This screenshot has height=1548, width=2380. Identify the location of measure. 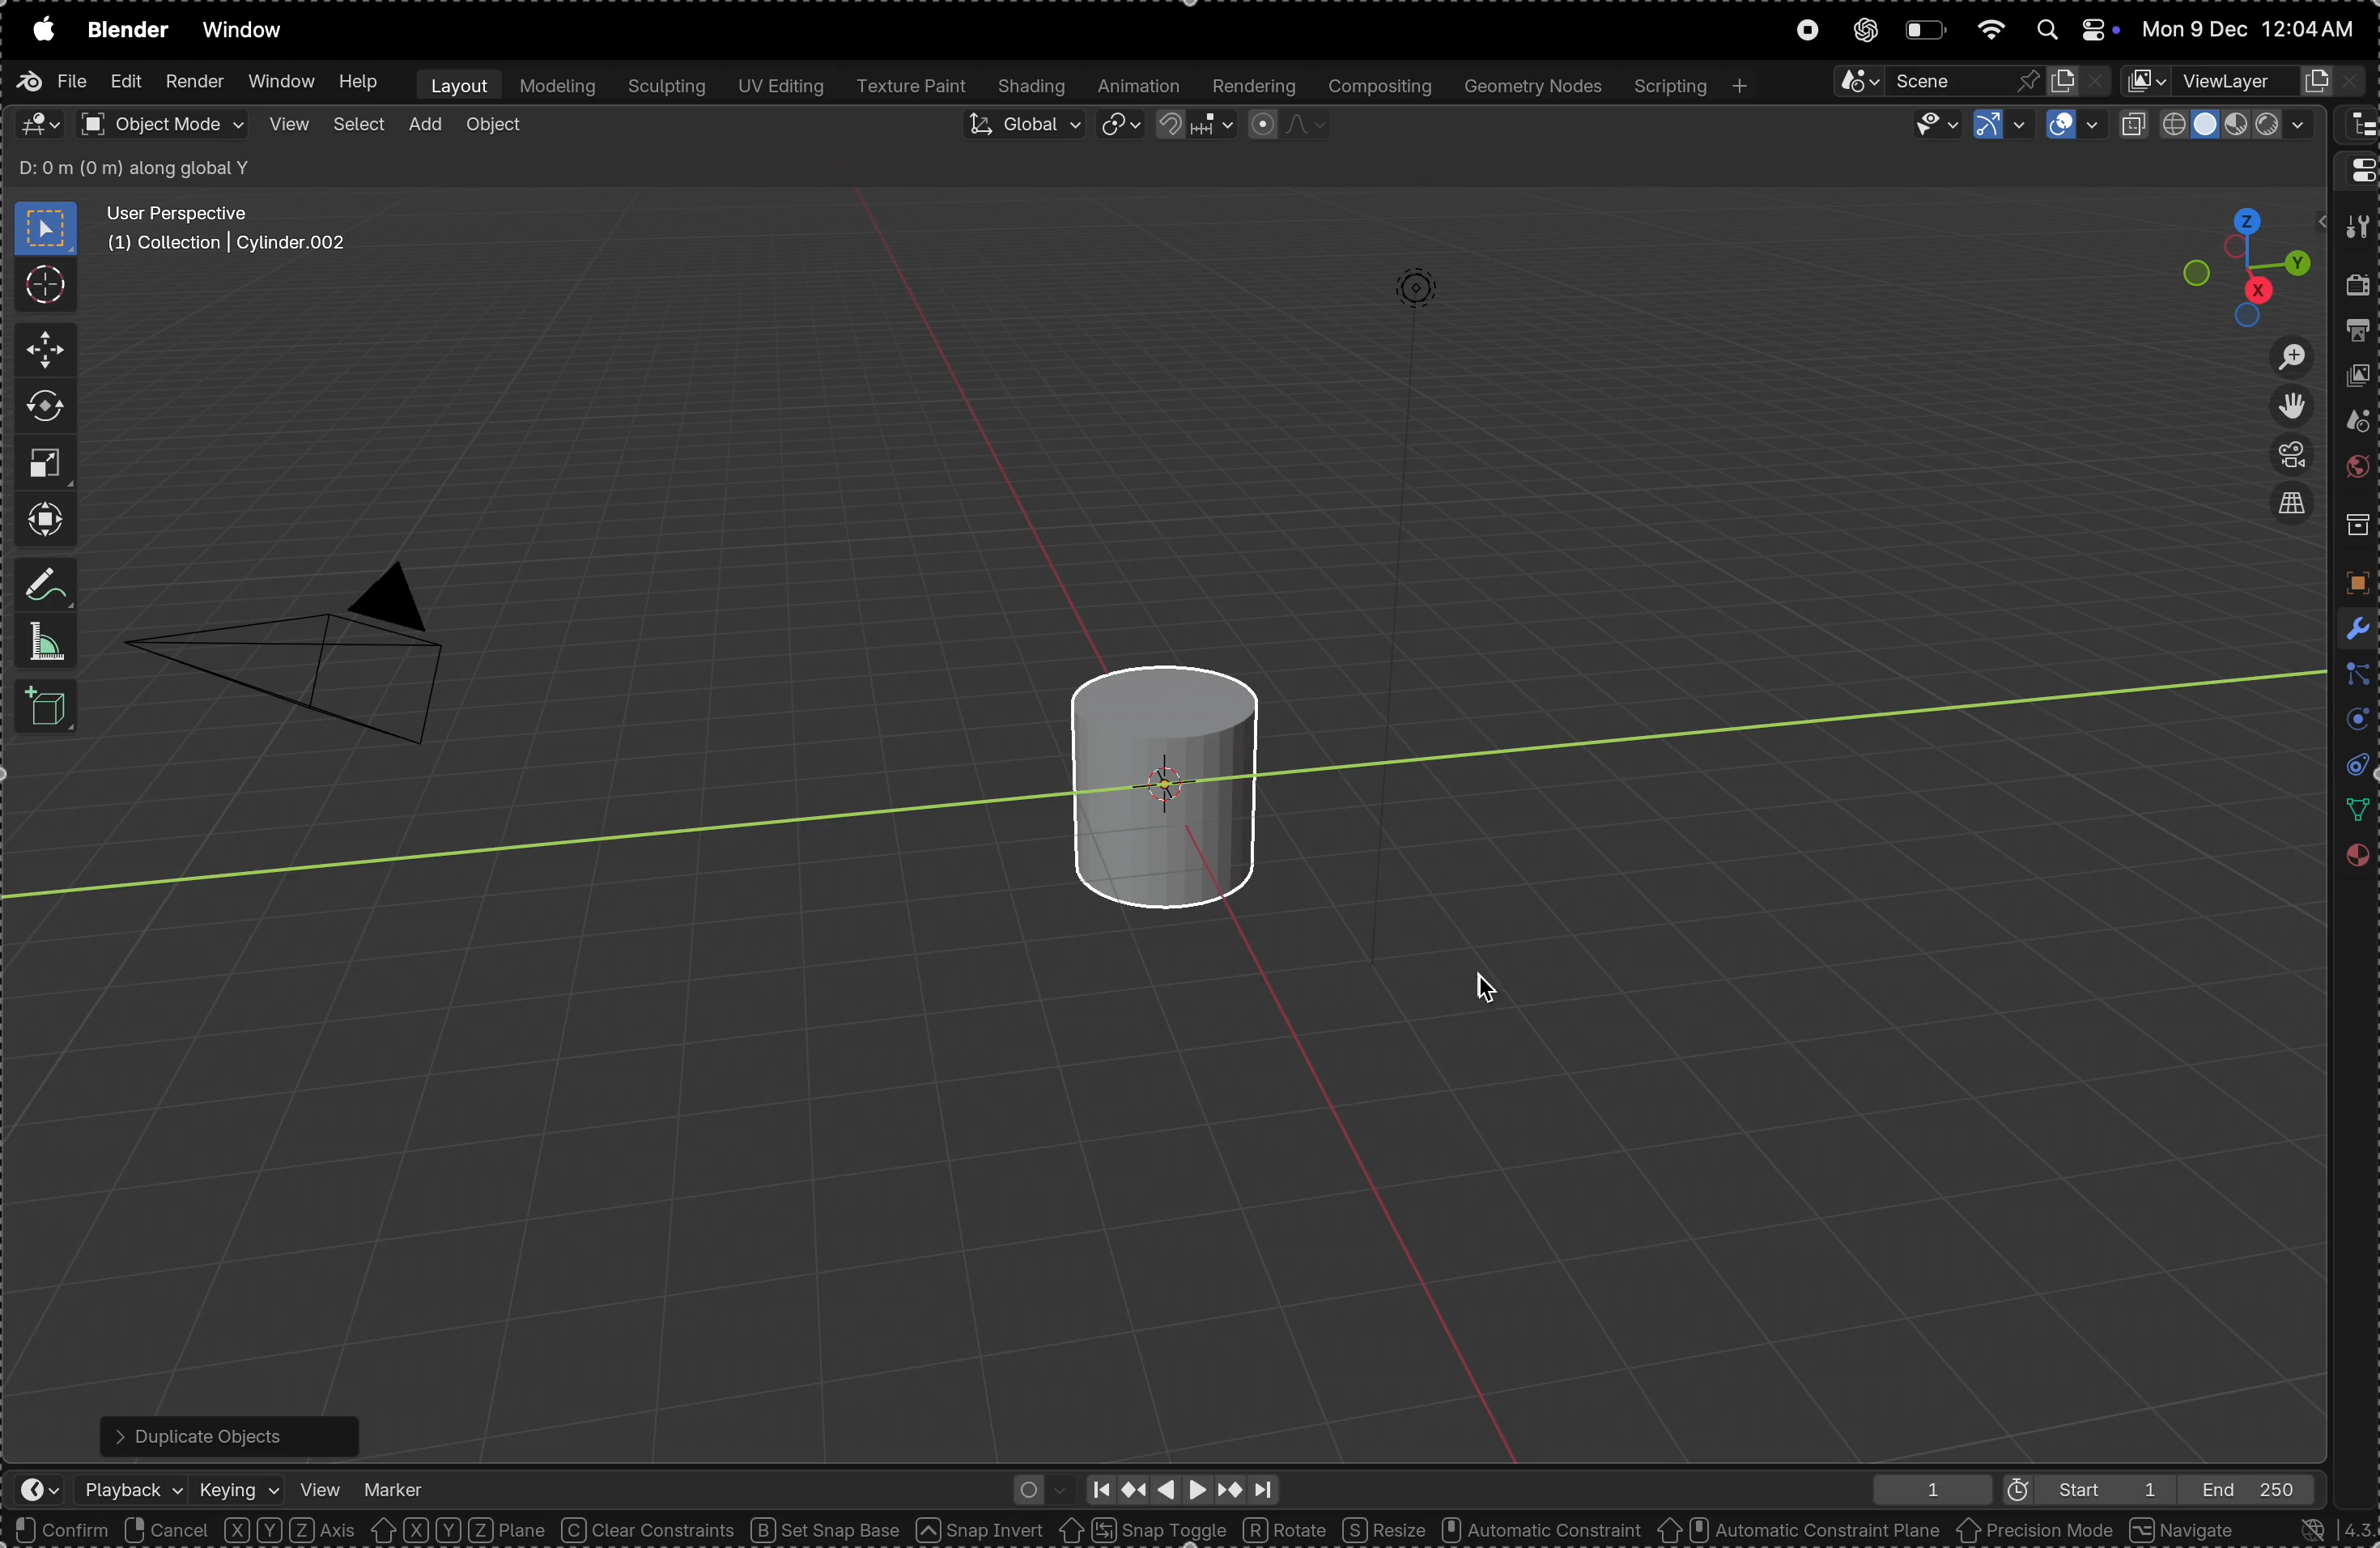
(47, 642).